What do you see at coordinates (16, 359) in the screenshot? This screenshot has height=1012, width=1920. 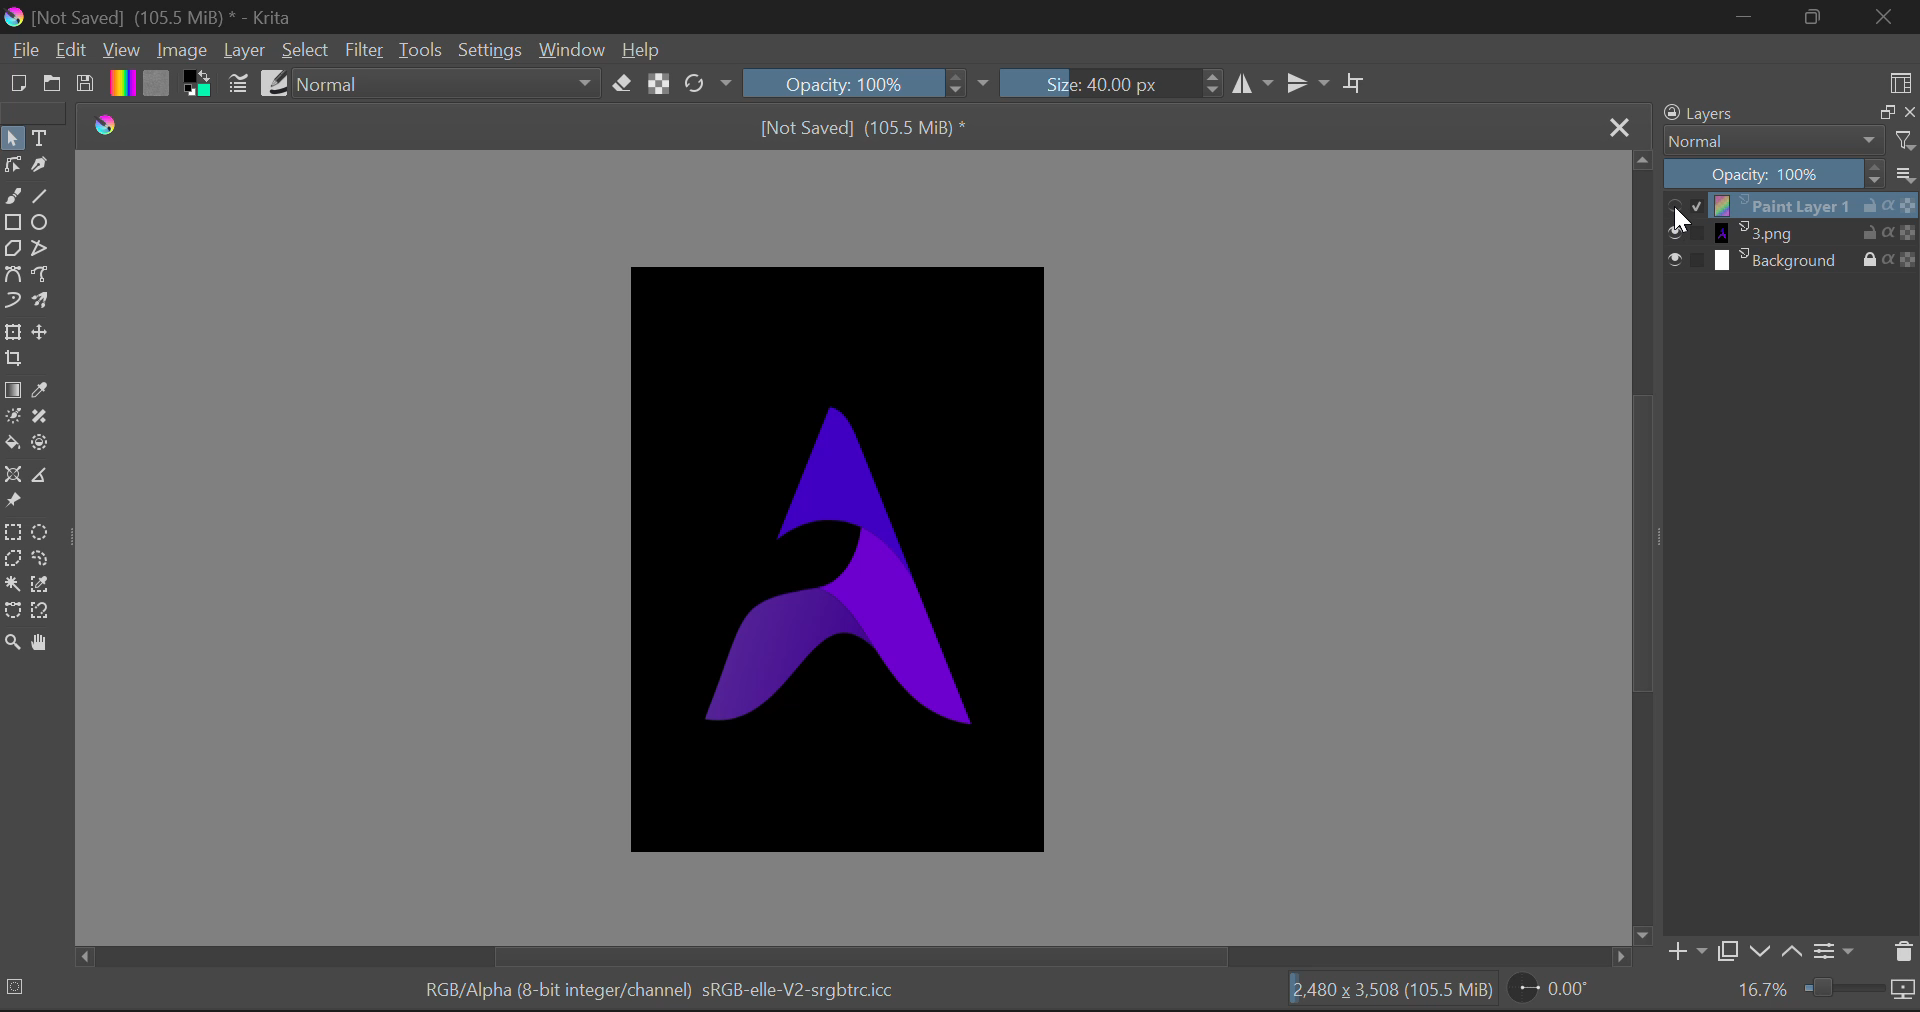 I see `Crop` at bounding box center [16, 359].